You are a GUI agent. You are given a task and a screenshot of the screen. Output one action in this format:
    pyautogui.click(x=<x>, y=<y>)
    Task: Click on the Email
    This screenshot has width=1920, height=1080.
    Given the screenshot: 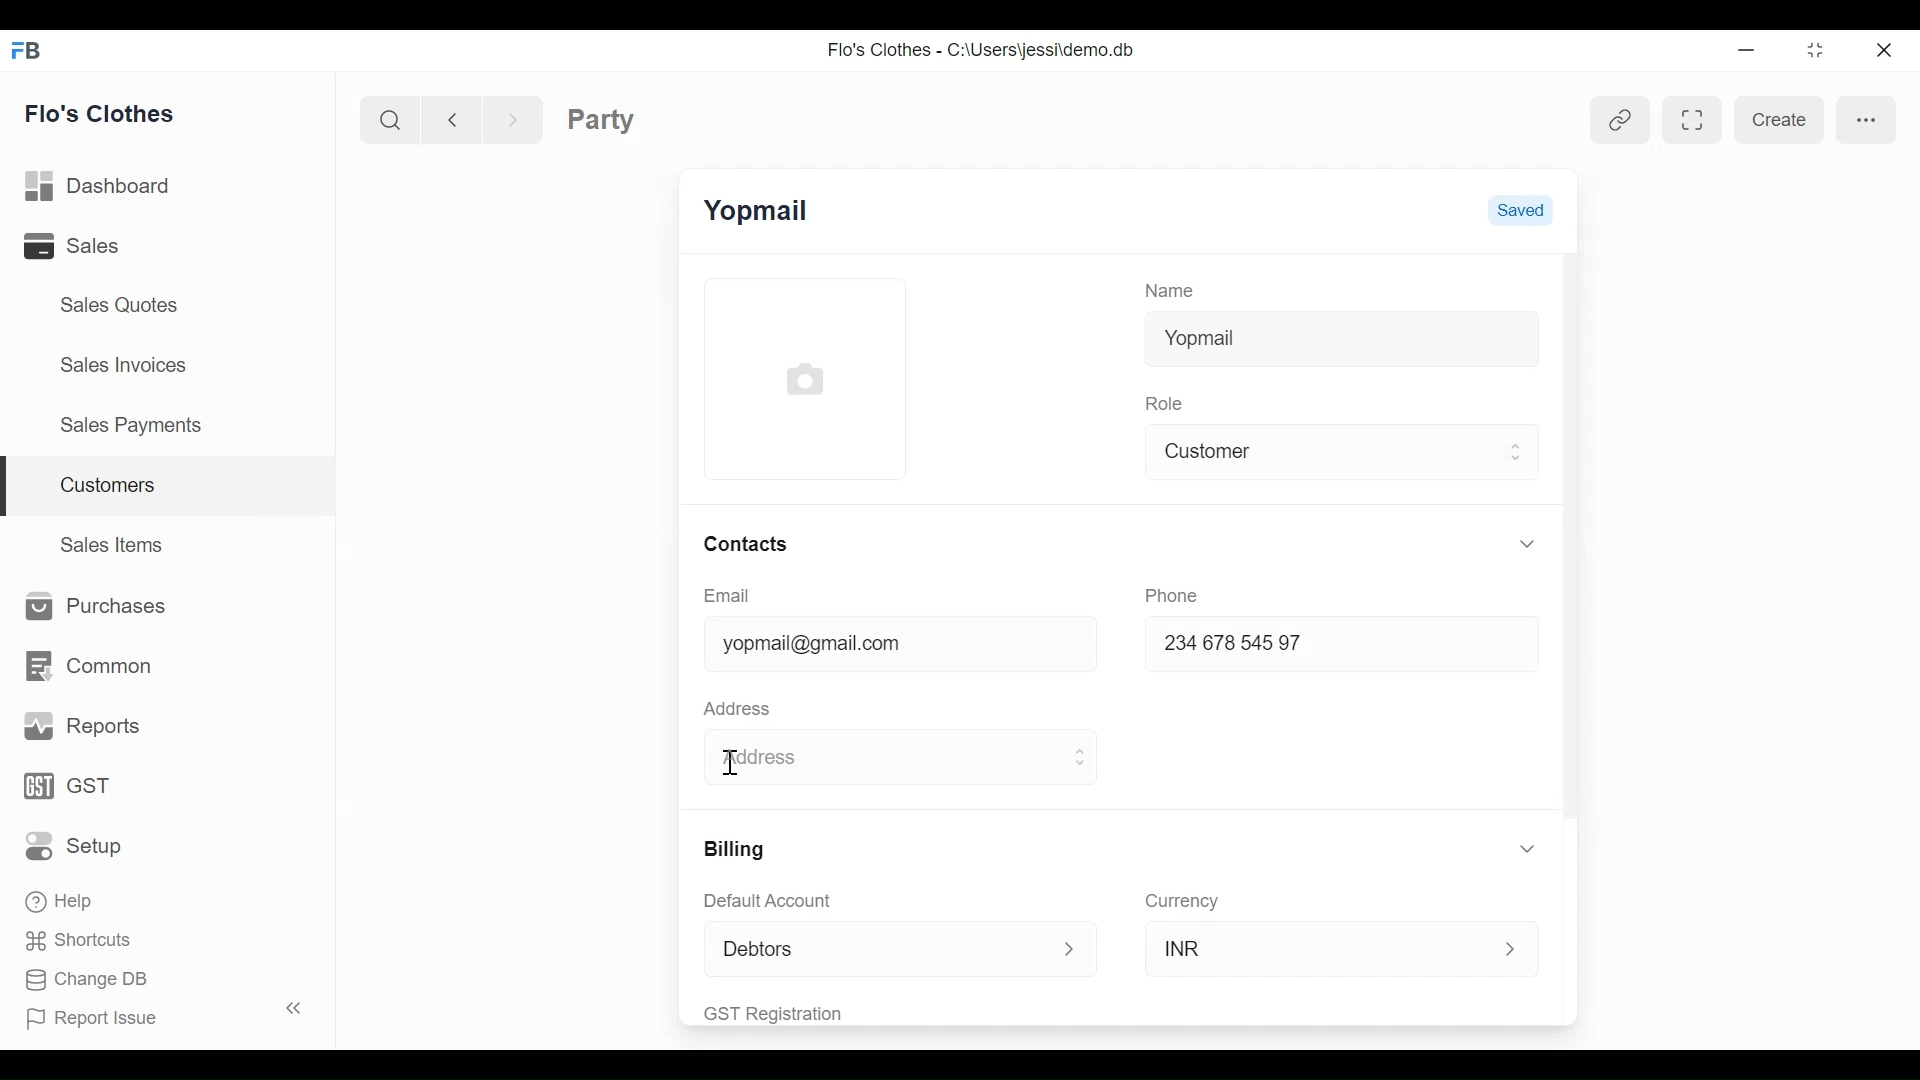 What is the action you would take?
    pyautogui.click(x=727, y=596)
    